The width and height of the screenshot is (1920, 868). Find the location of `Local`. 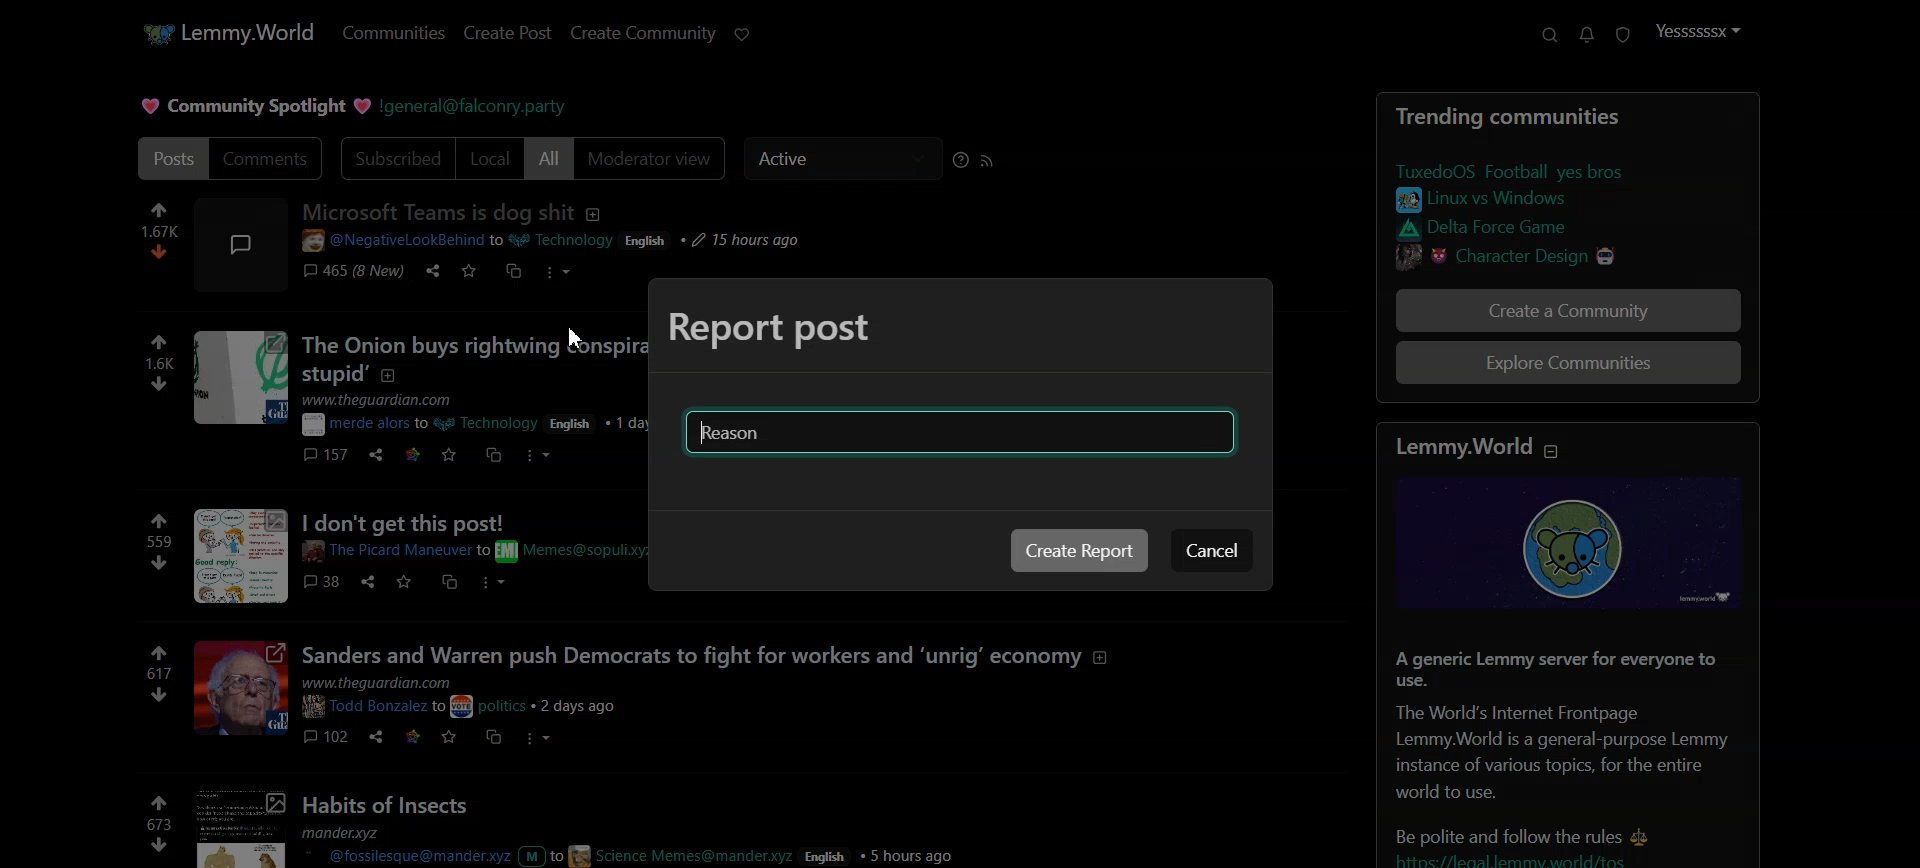

Local is located at coordinates (490, 159).